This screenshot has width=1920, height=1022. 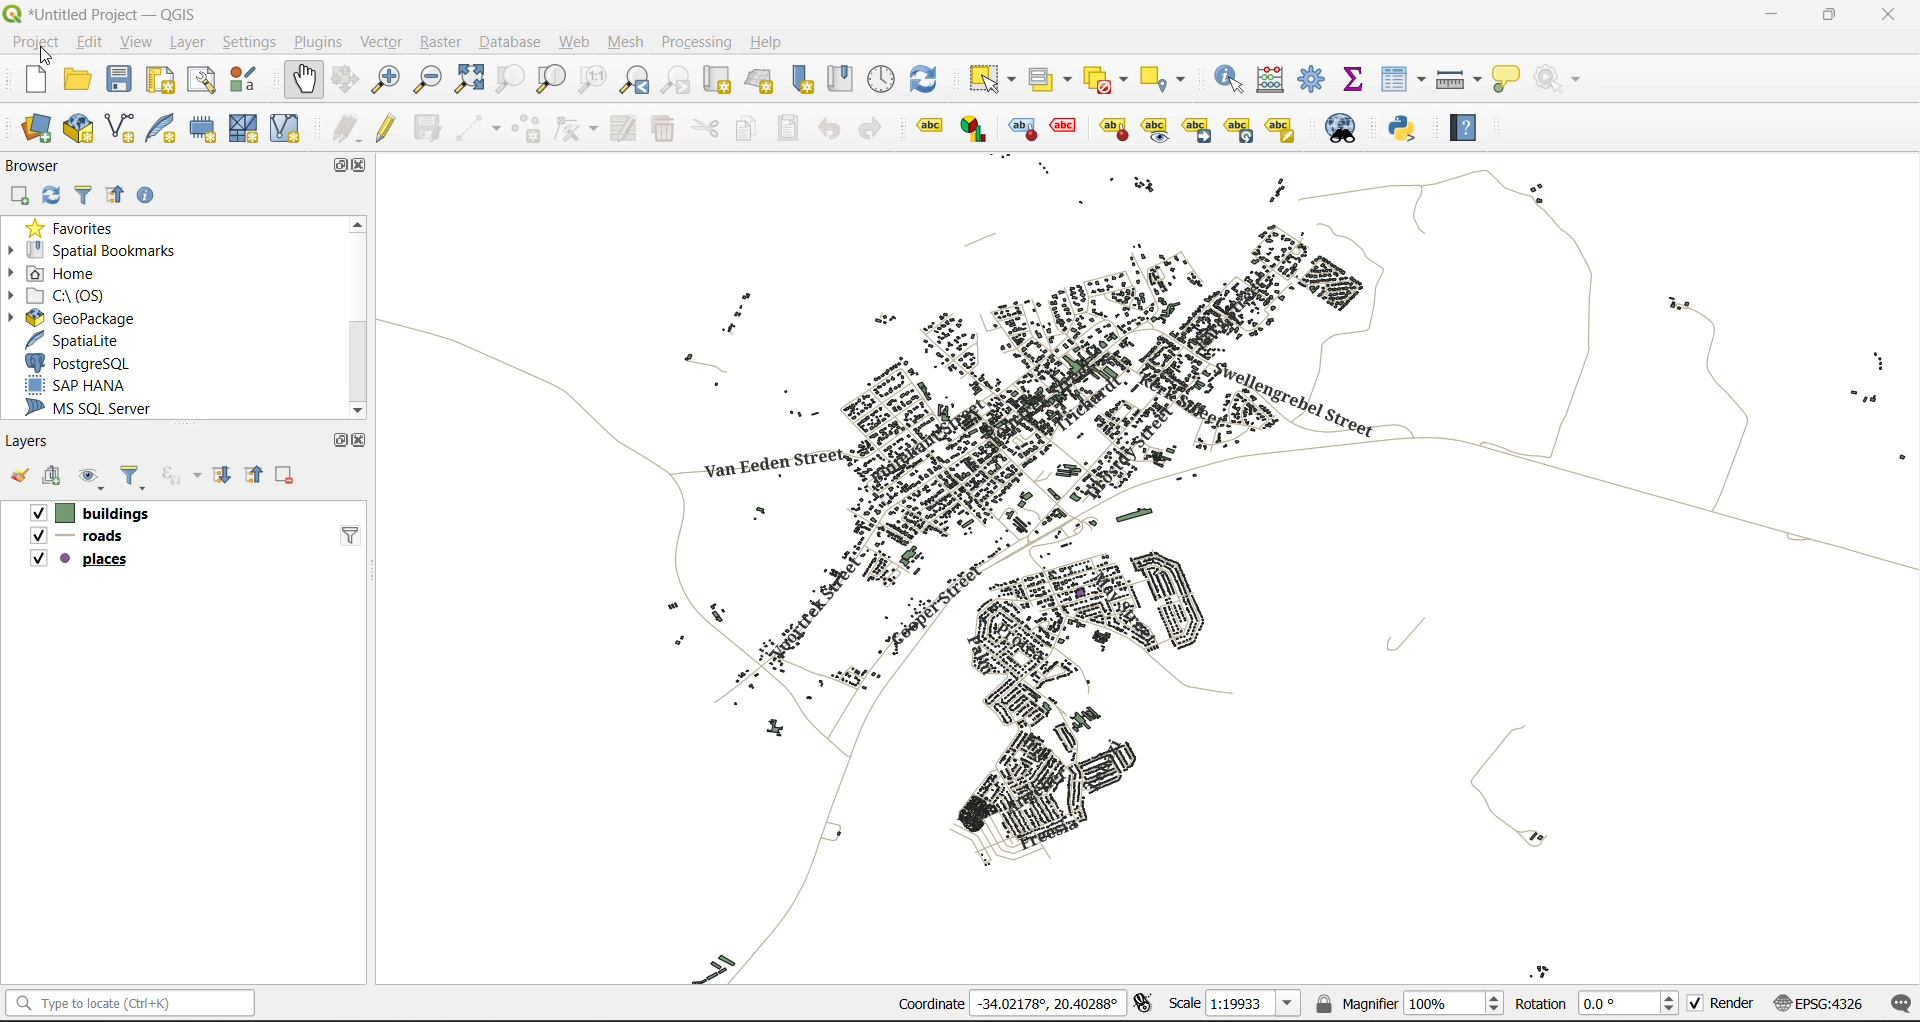 What do you see at coordinates (1231, 78) in the screenshot?
I see `identify features` at bounding box center [1231, 78].